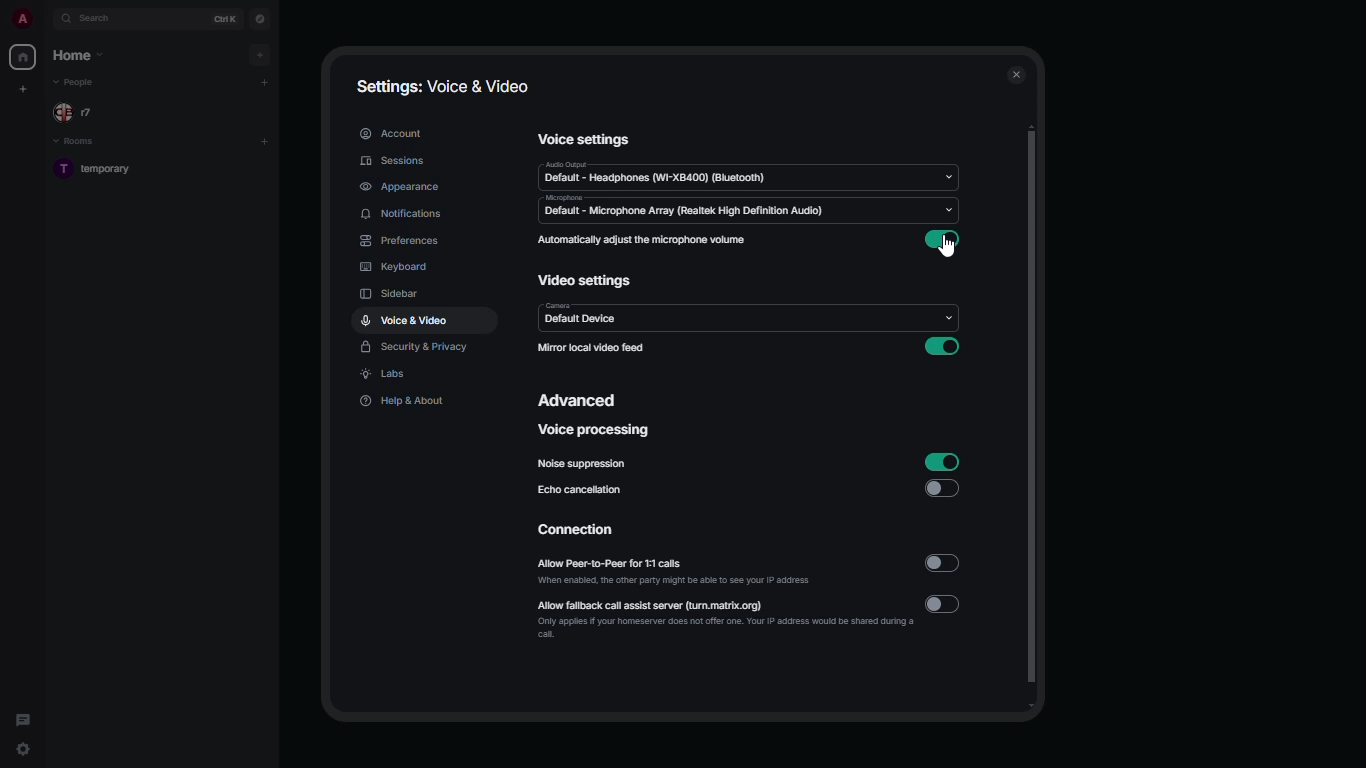 The height and width of the screenshot is (768, 1366). Describe the element at coordinates (222, 18) in the screenshot. I see `ctrl K` at that location.